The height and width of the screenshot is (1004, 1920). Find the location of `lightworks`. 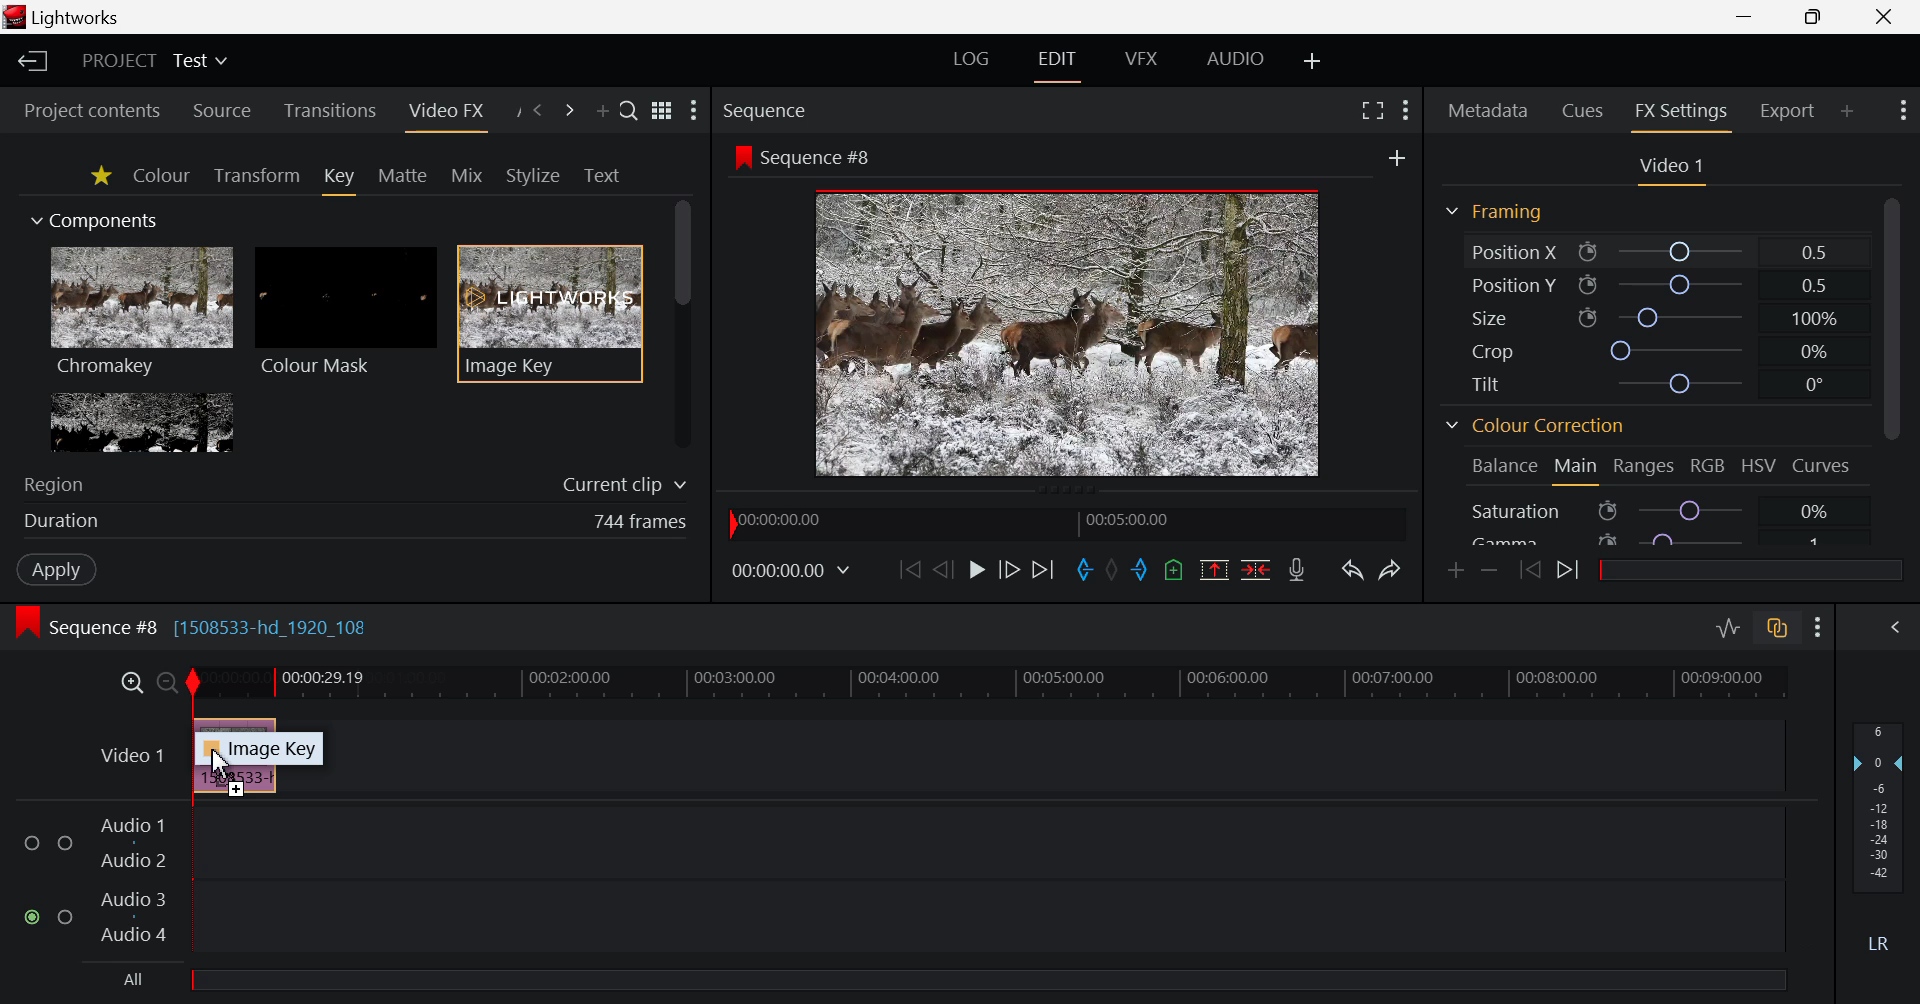

lightworks is located at coordinates (66, 18).